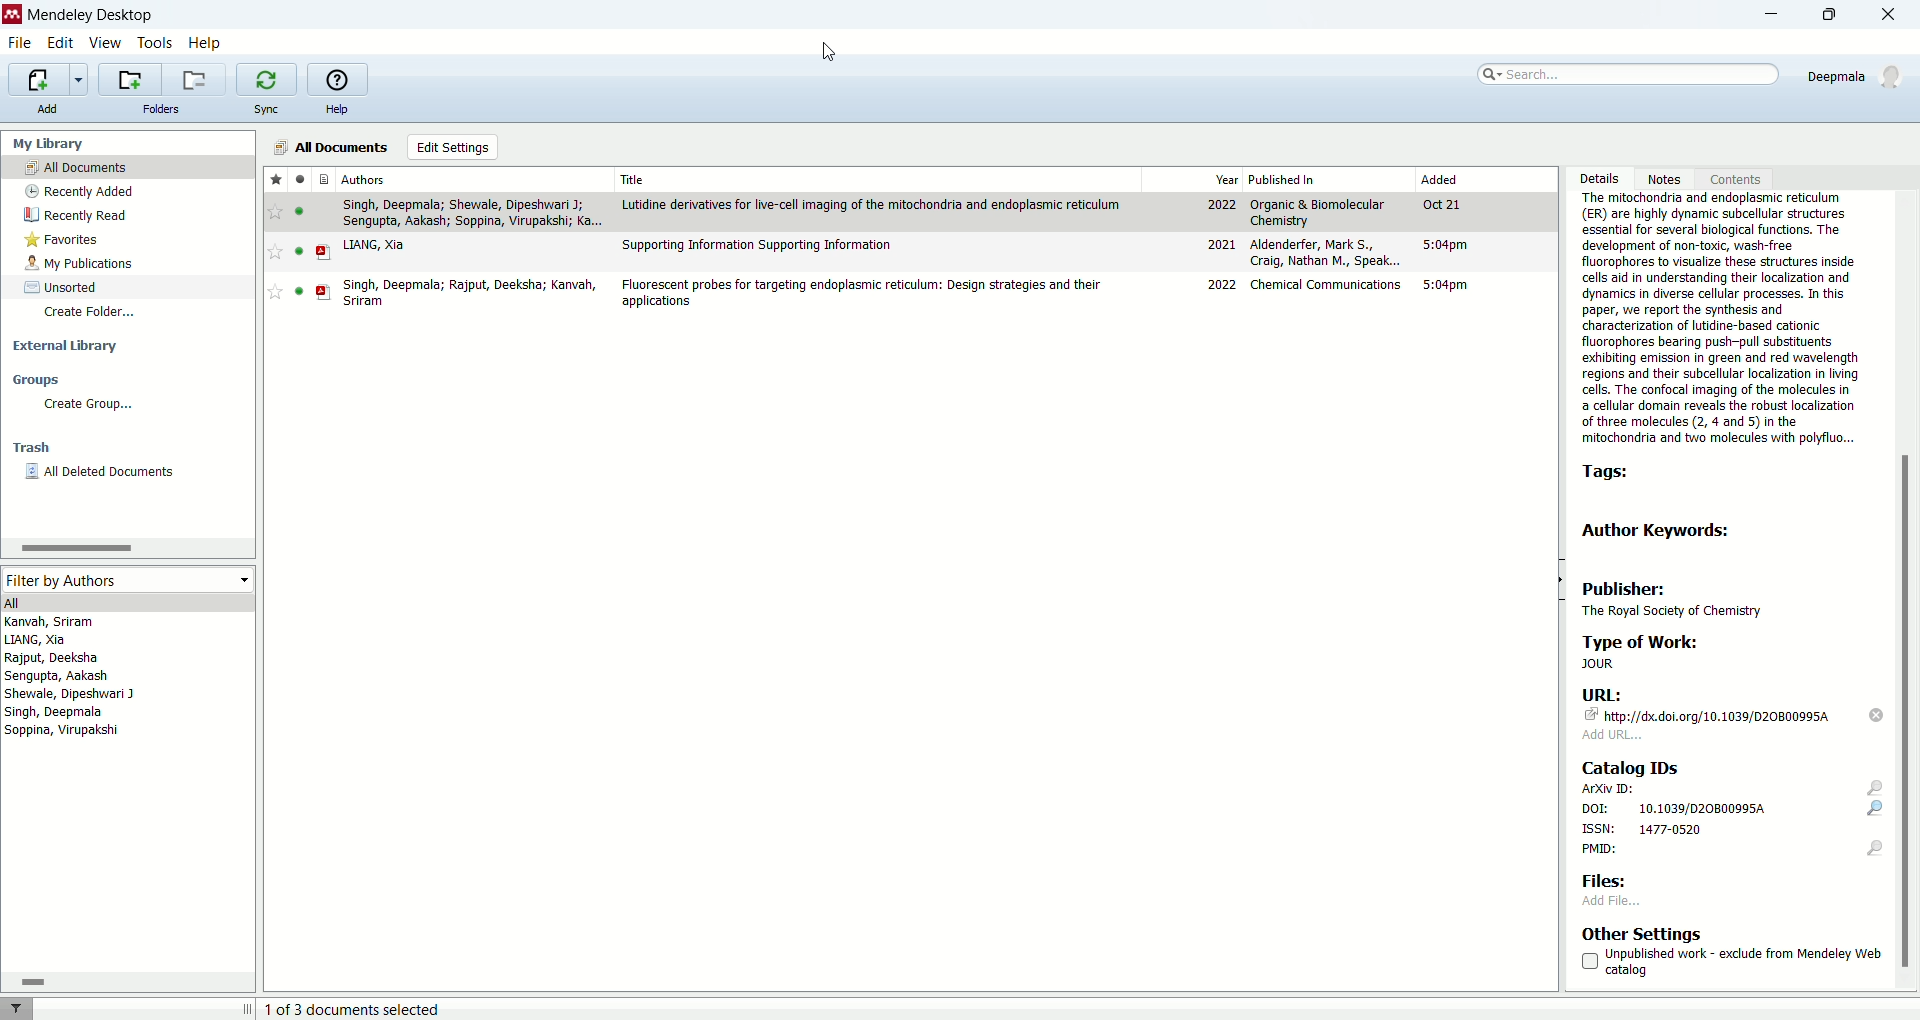  Describe the element at coordinates (46, 144) in the screenshot. I see `my library` at that location.